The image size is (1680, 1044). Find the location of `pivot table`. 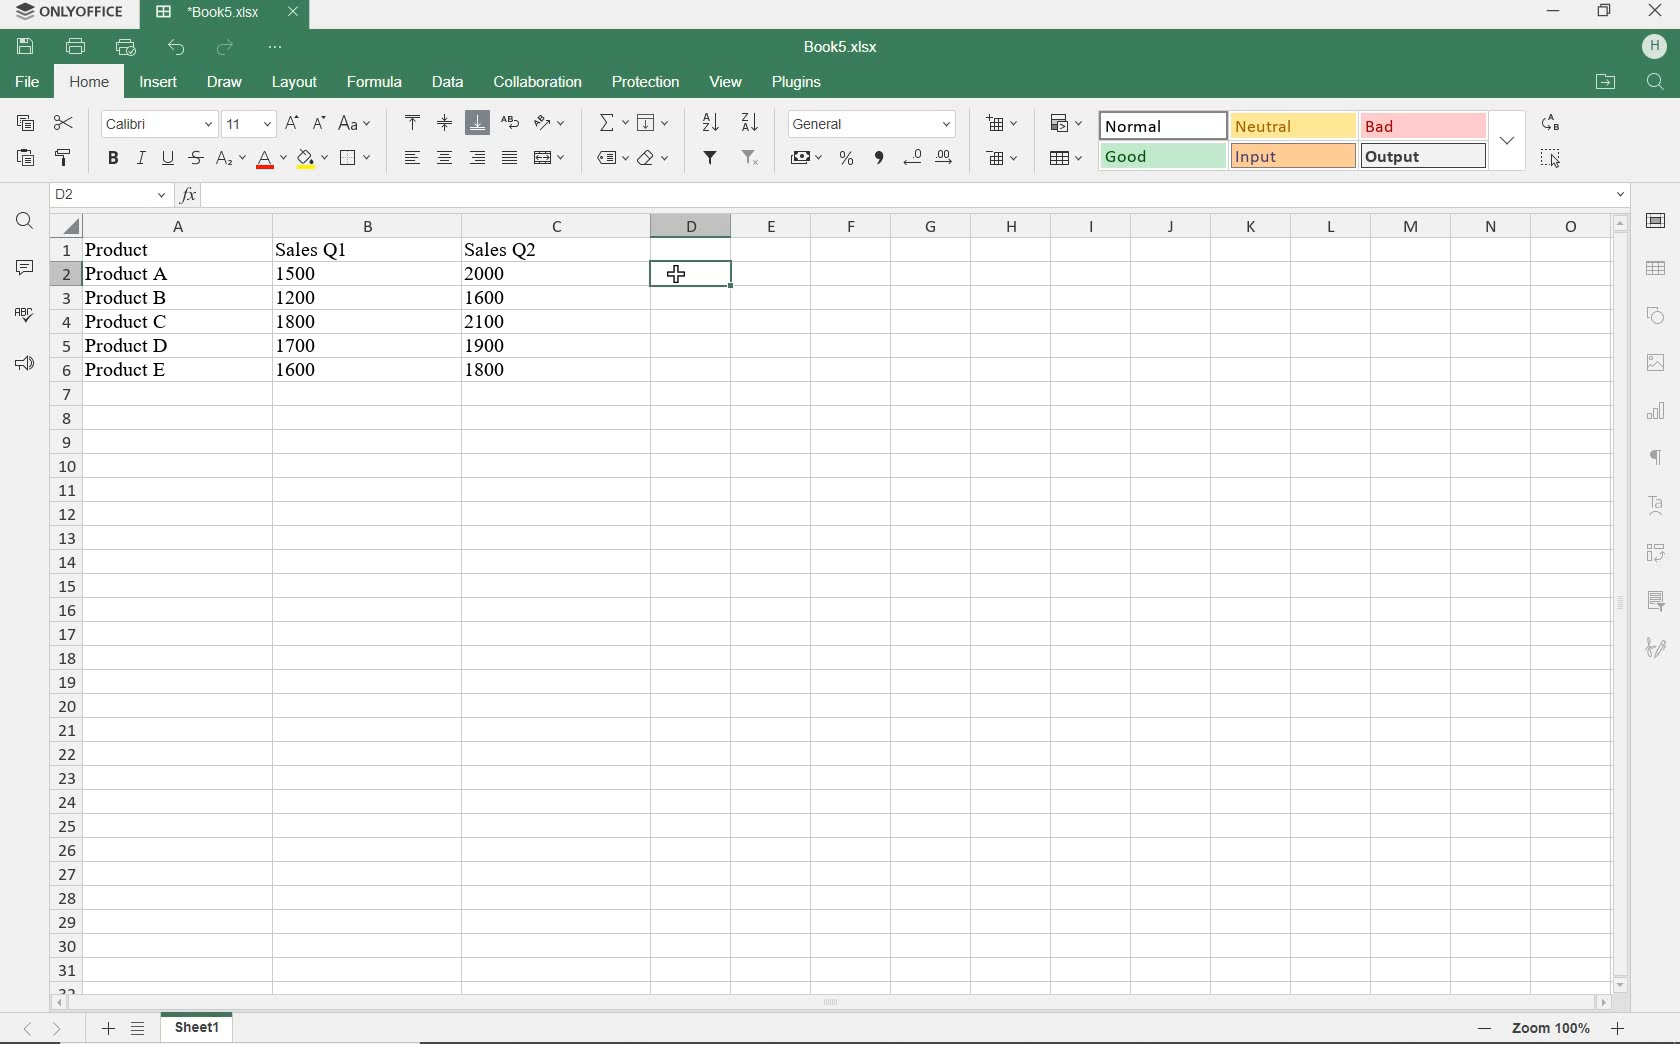

pivot table is located at coordinates (1656, 554).